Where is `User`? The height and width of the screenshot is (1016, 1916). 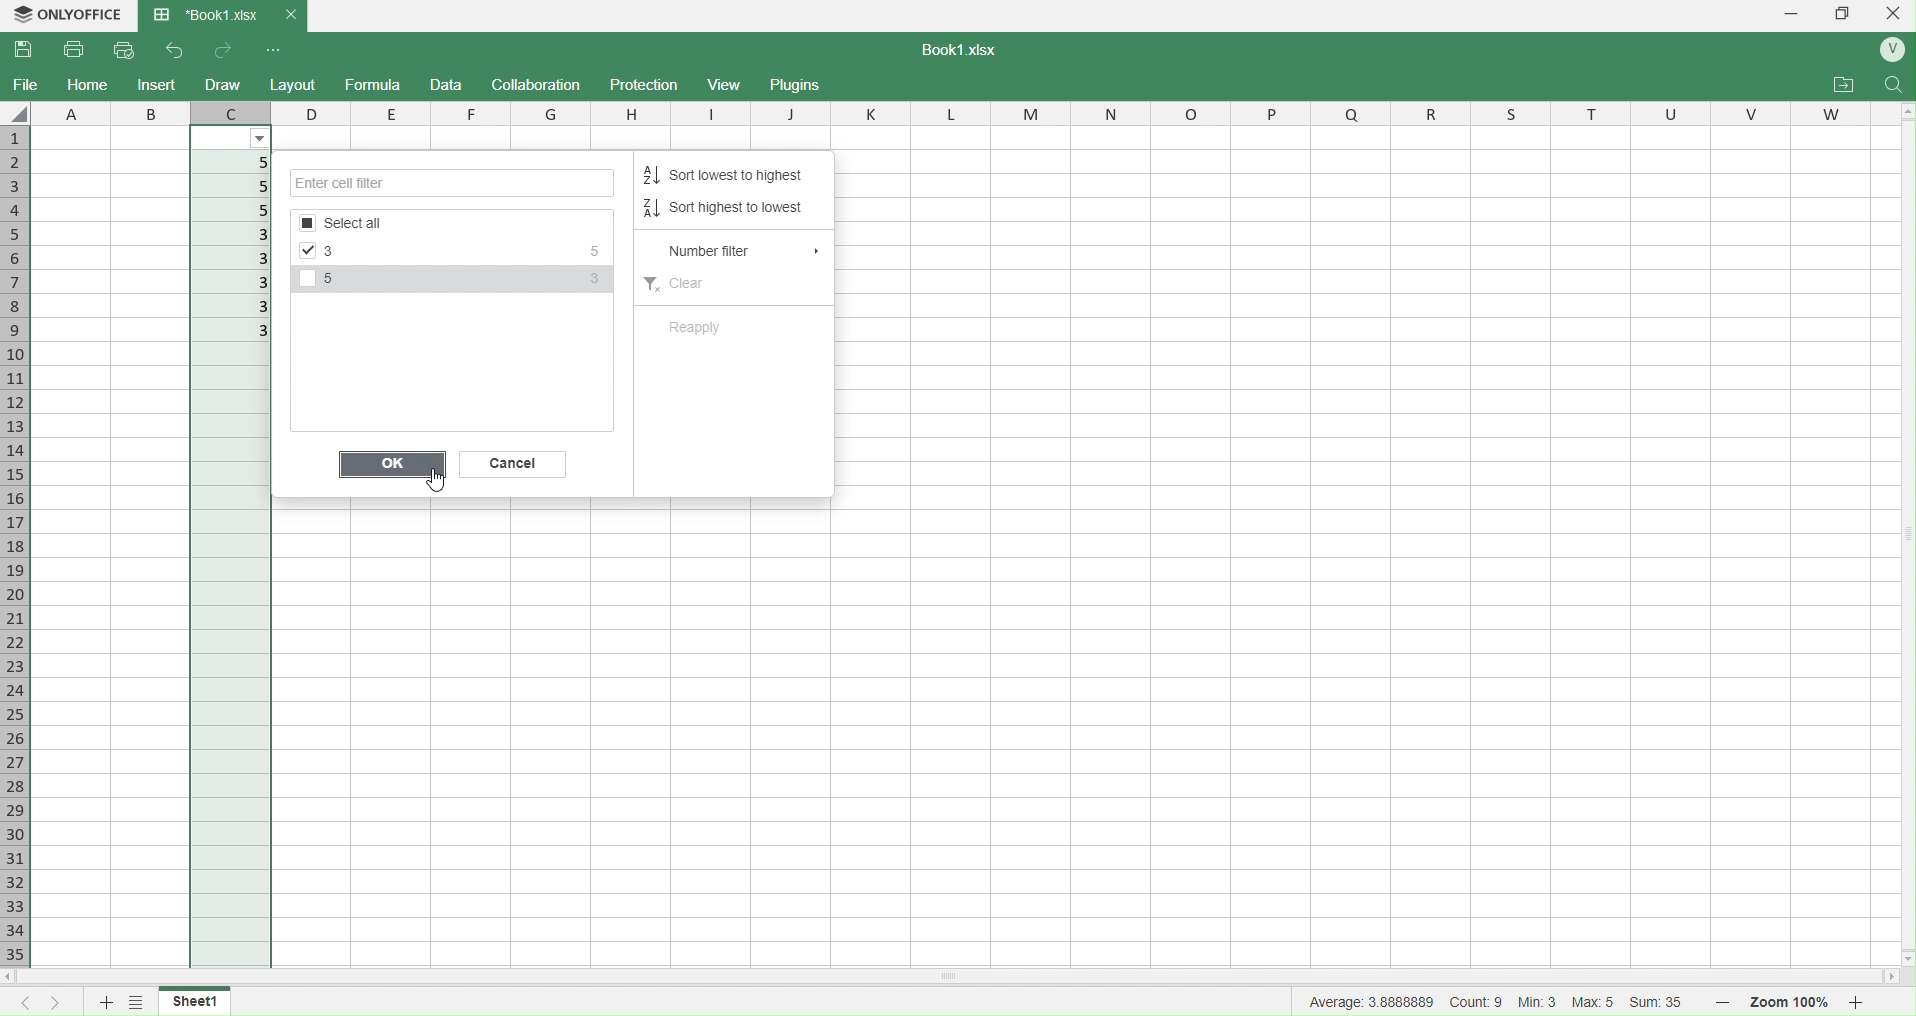 User is located at coordinates (1890, 51).